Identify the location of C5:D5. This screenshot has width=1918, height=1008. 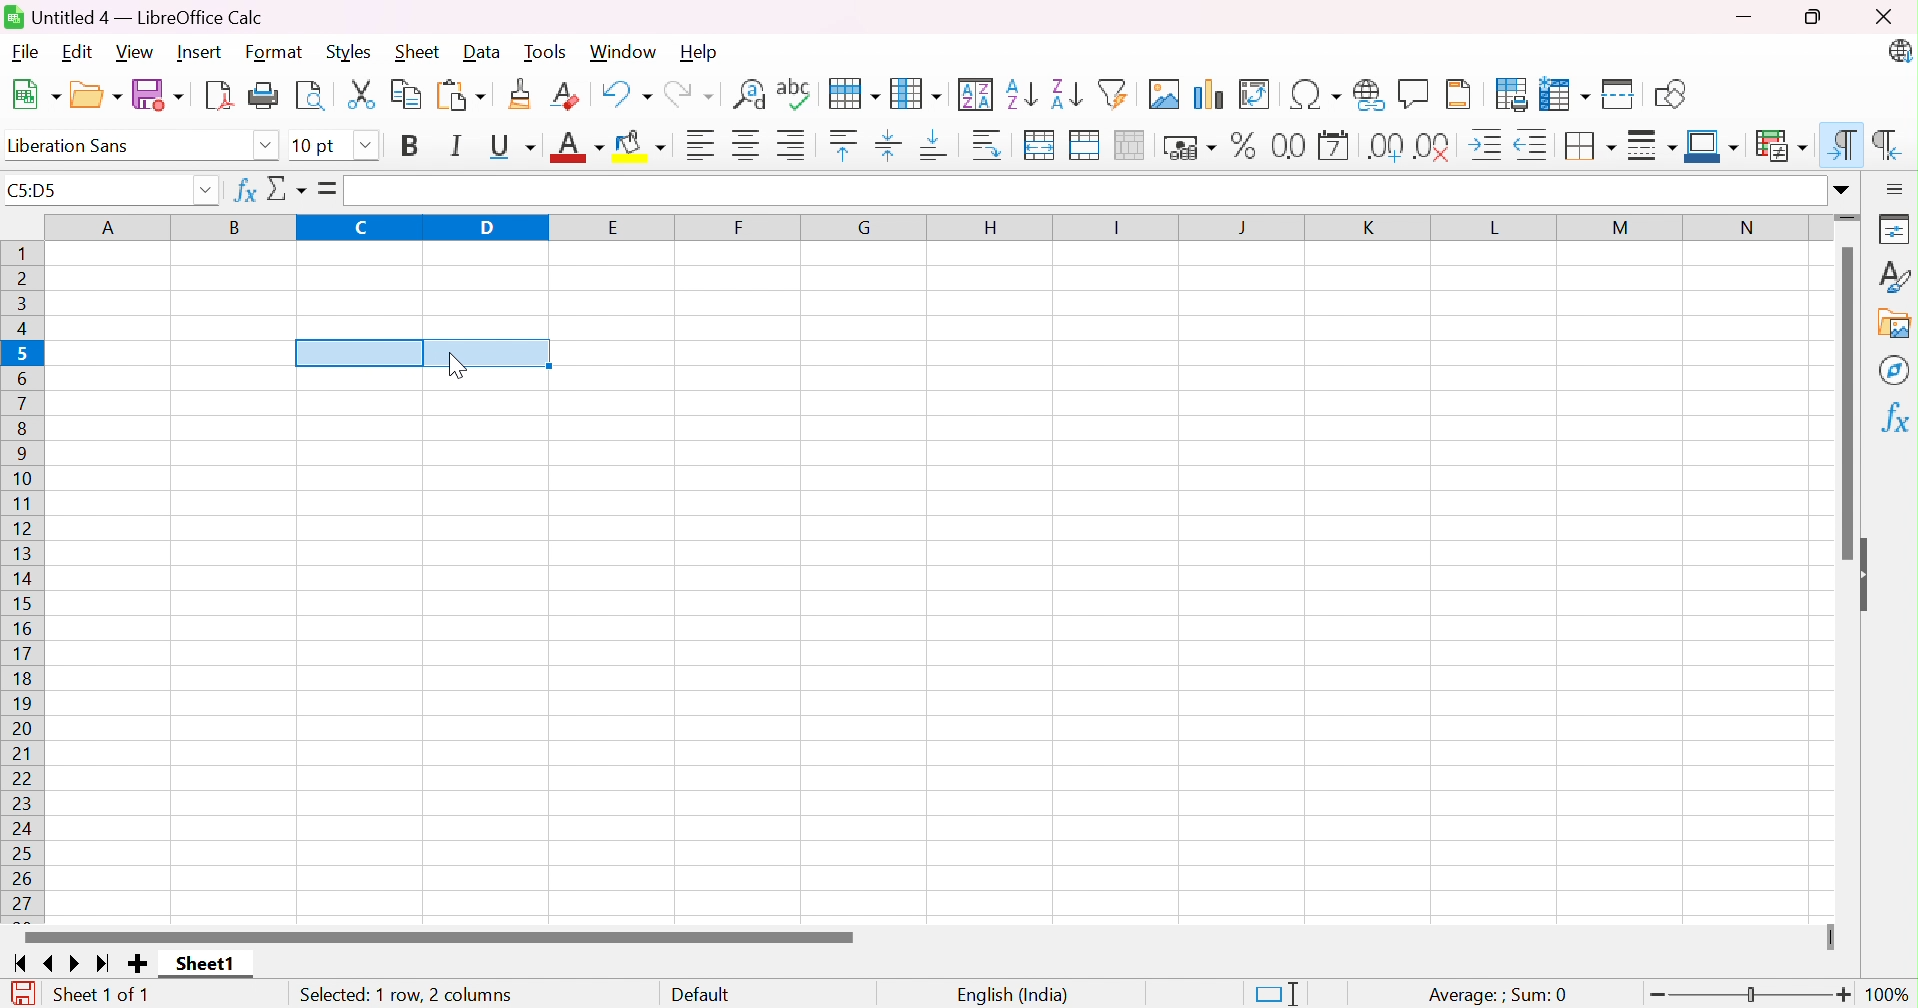
(40, 193).